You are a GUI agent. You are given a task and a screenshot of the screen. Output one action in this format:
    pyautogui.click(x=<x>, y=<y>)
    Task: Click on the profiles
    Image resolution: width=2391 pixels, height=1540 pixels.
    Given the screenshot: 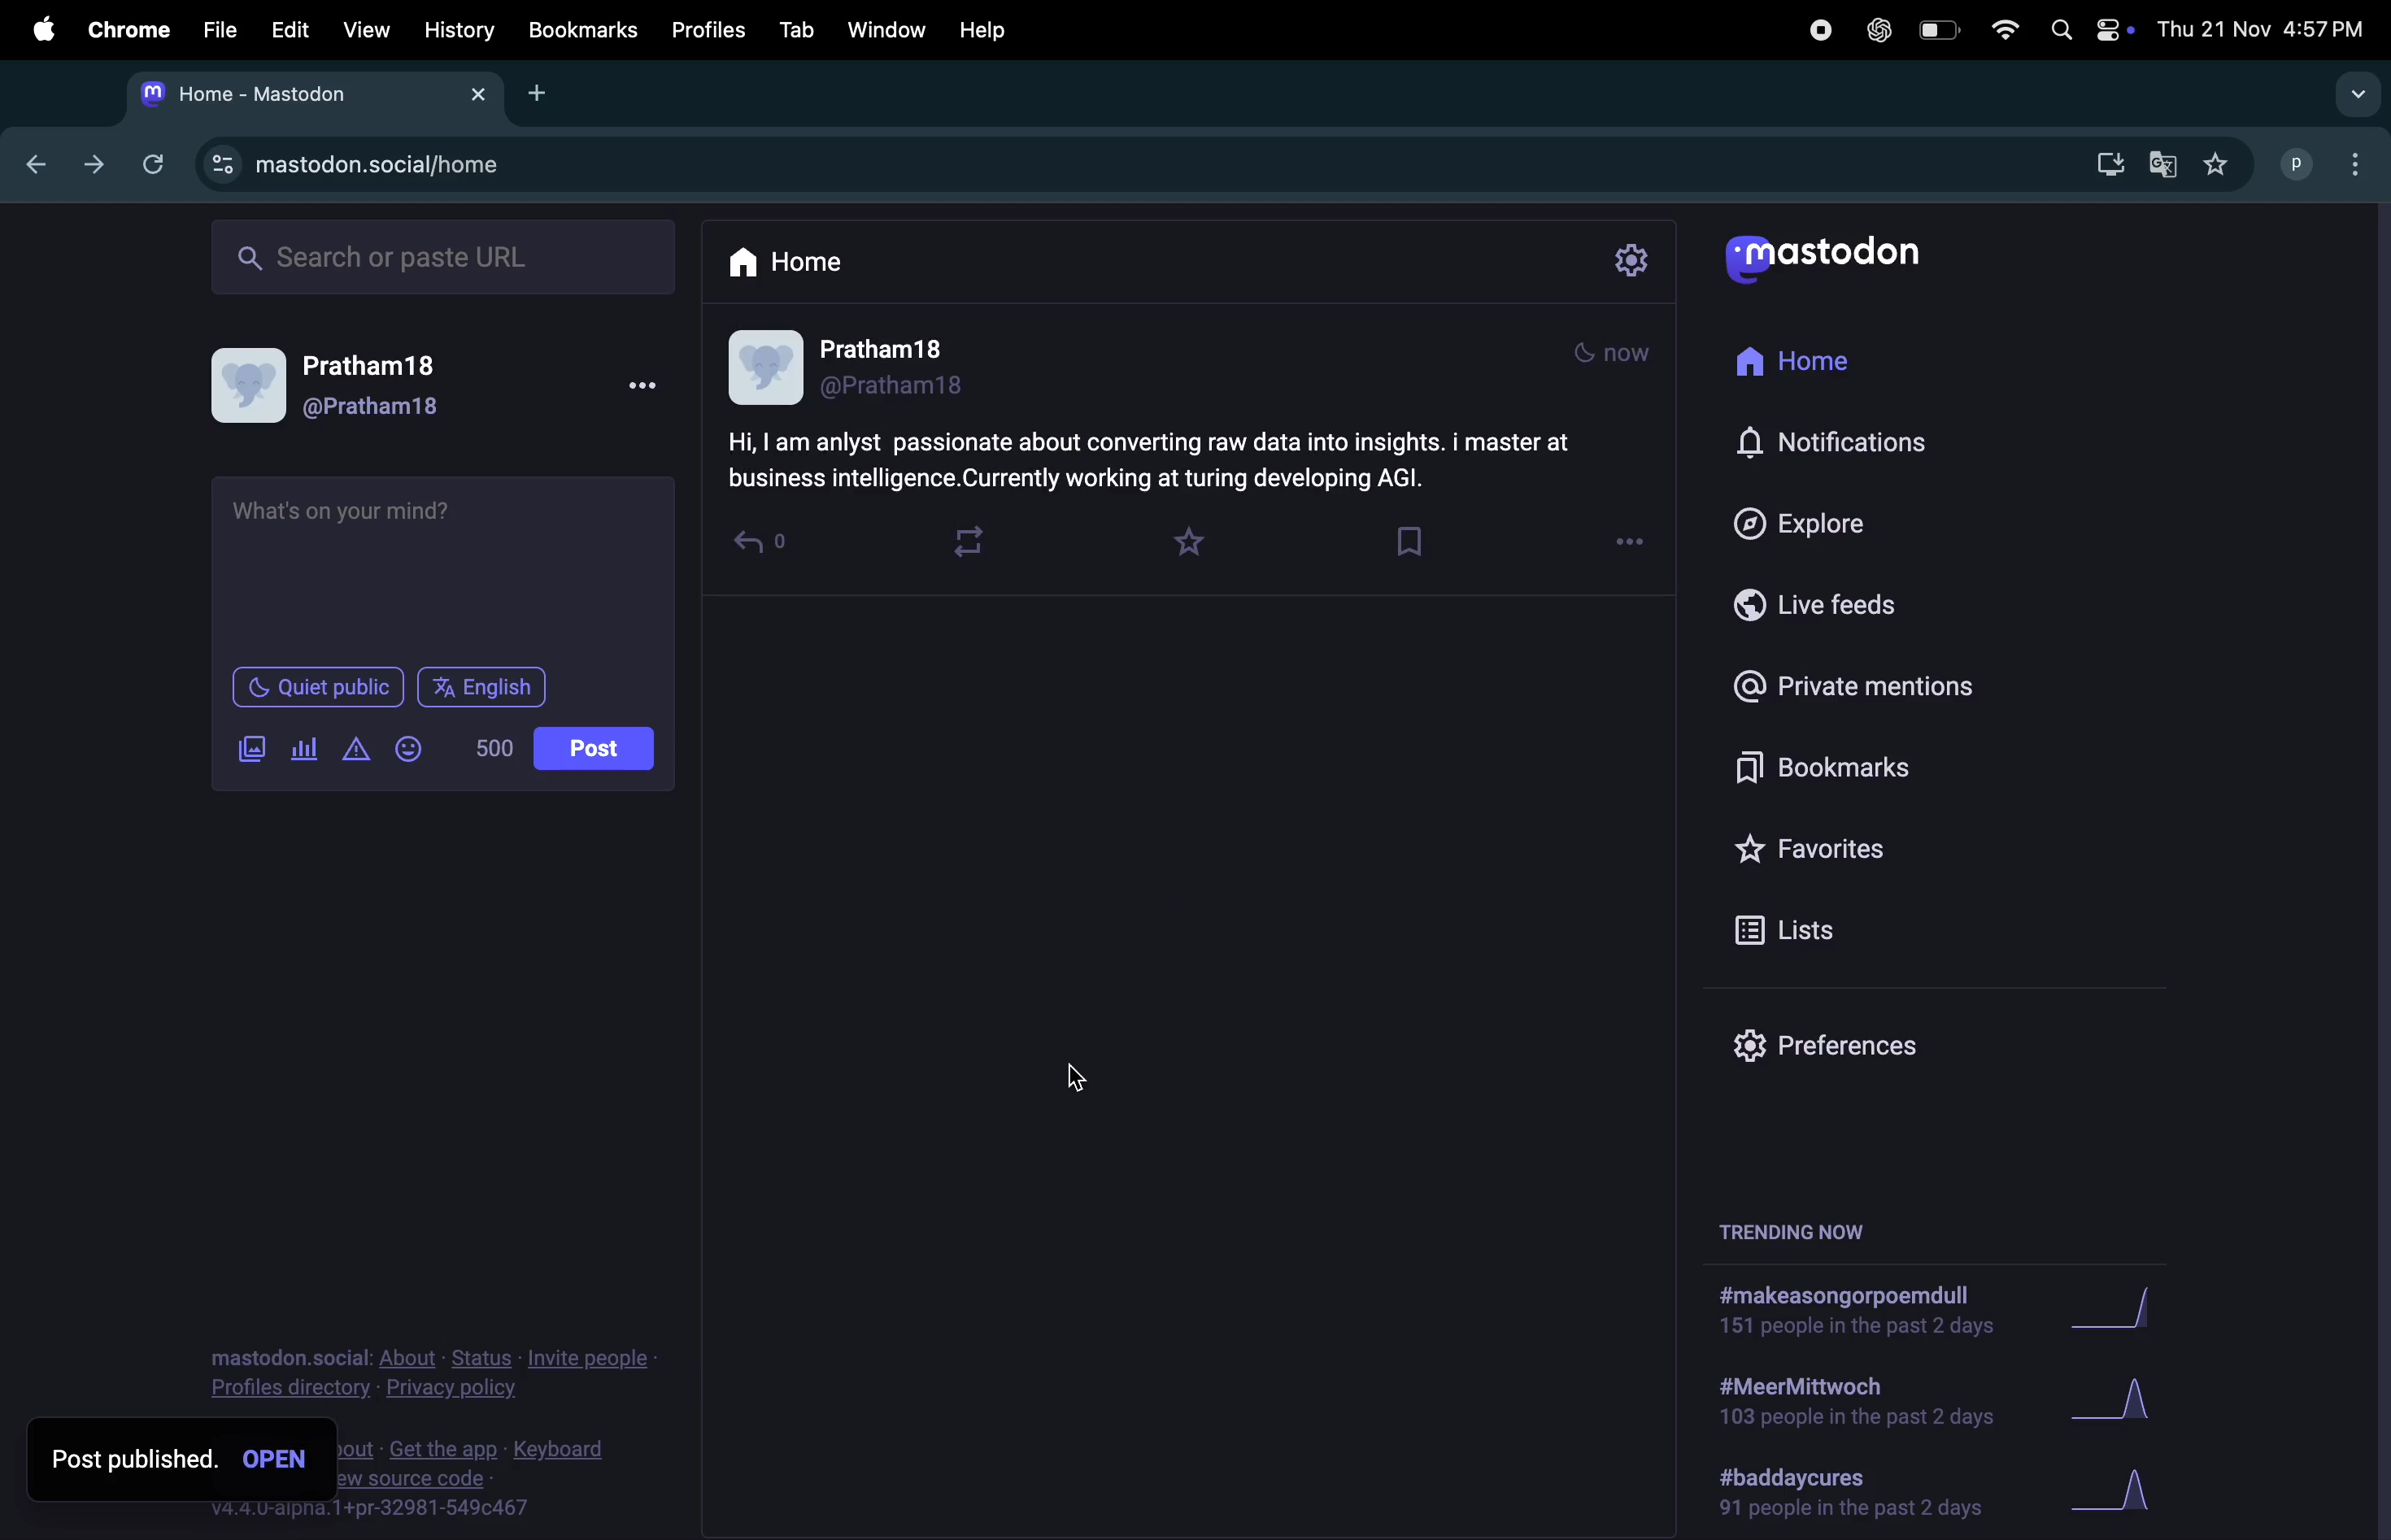 What is the action you would take?
    pyautogui.click(x=704, y=30)
    